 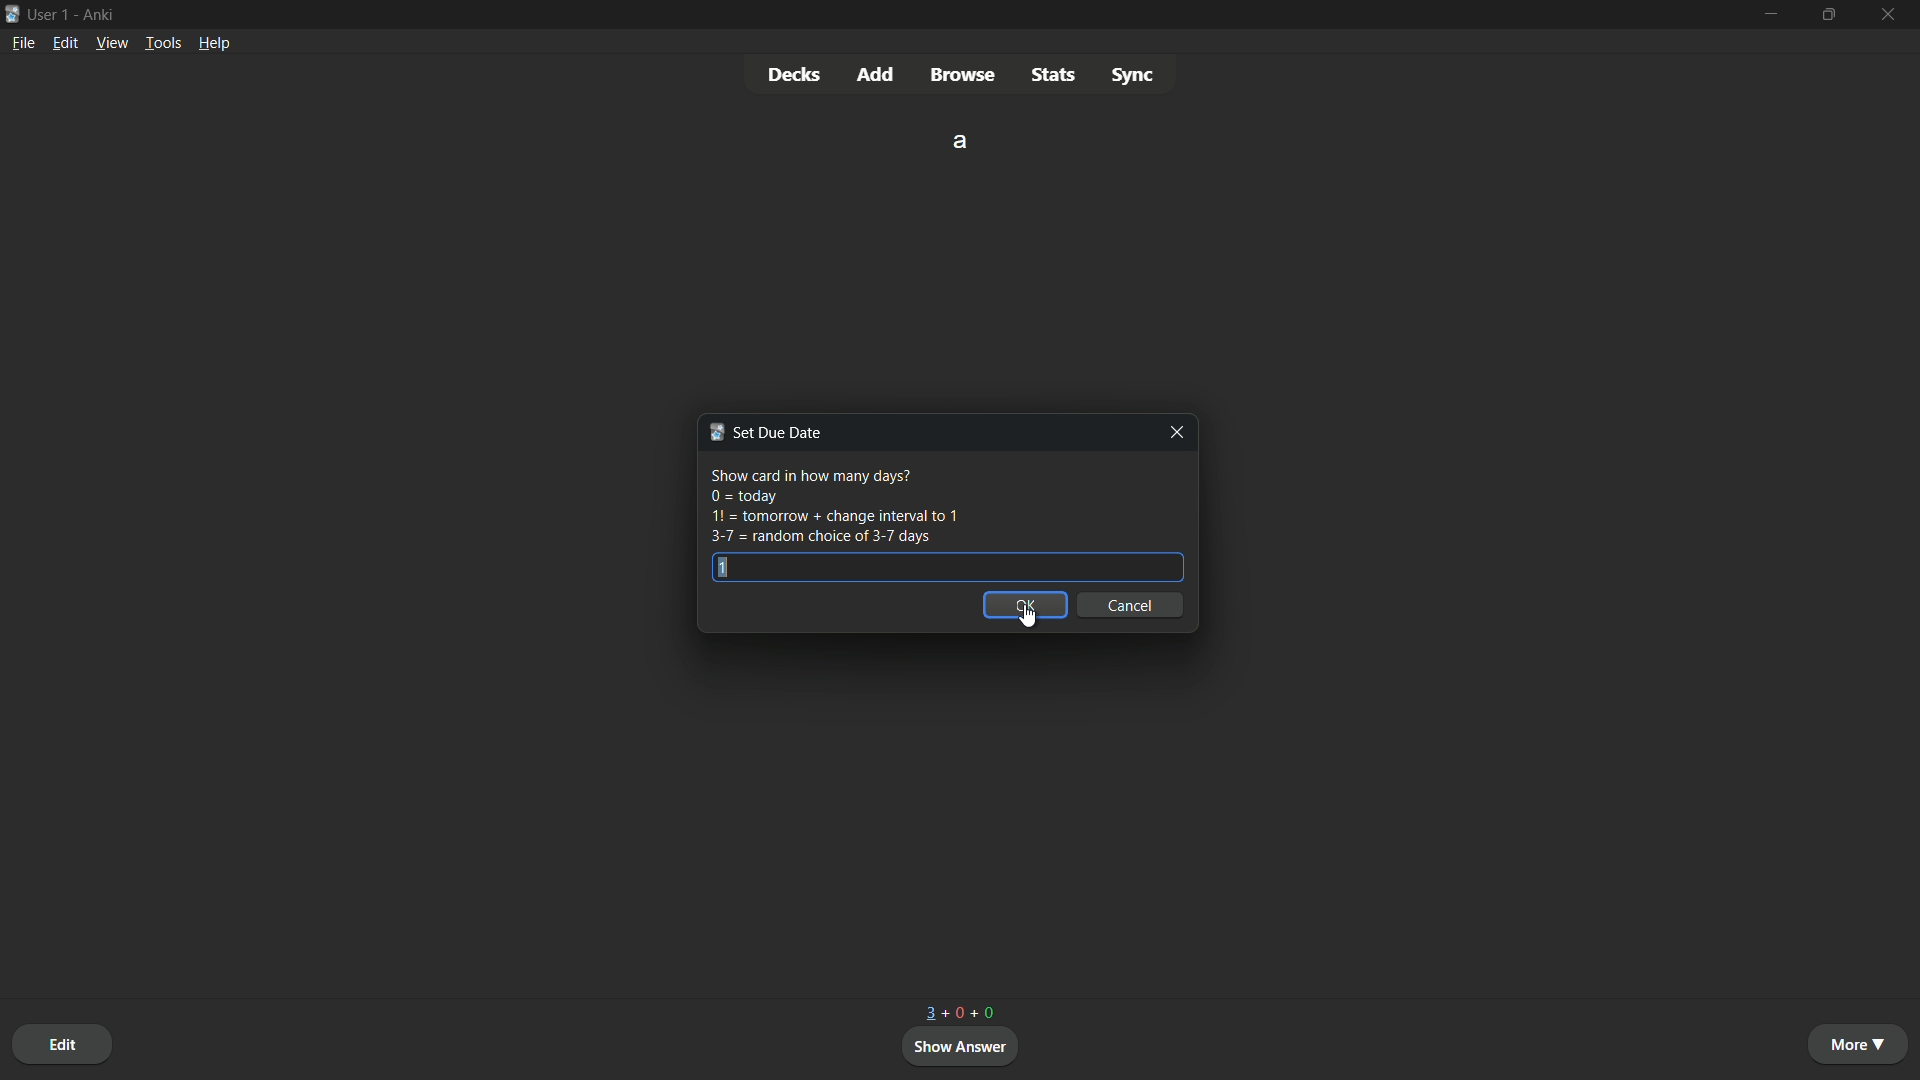 What do you see at coordinates (743, 496) in the screenshot?
I see `0=today` at bounding box center [743, 496].